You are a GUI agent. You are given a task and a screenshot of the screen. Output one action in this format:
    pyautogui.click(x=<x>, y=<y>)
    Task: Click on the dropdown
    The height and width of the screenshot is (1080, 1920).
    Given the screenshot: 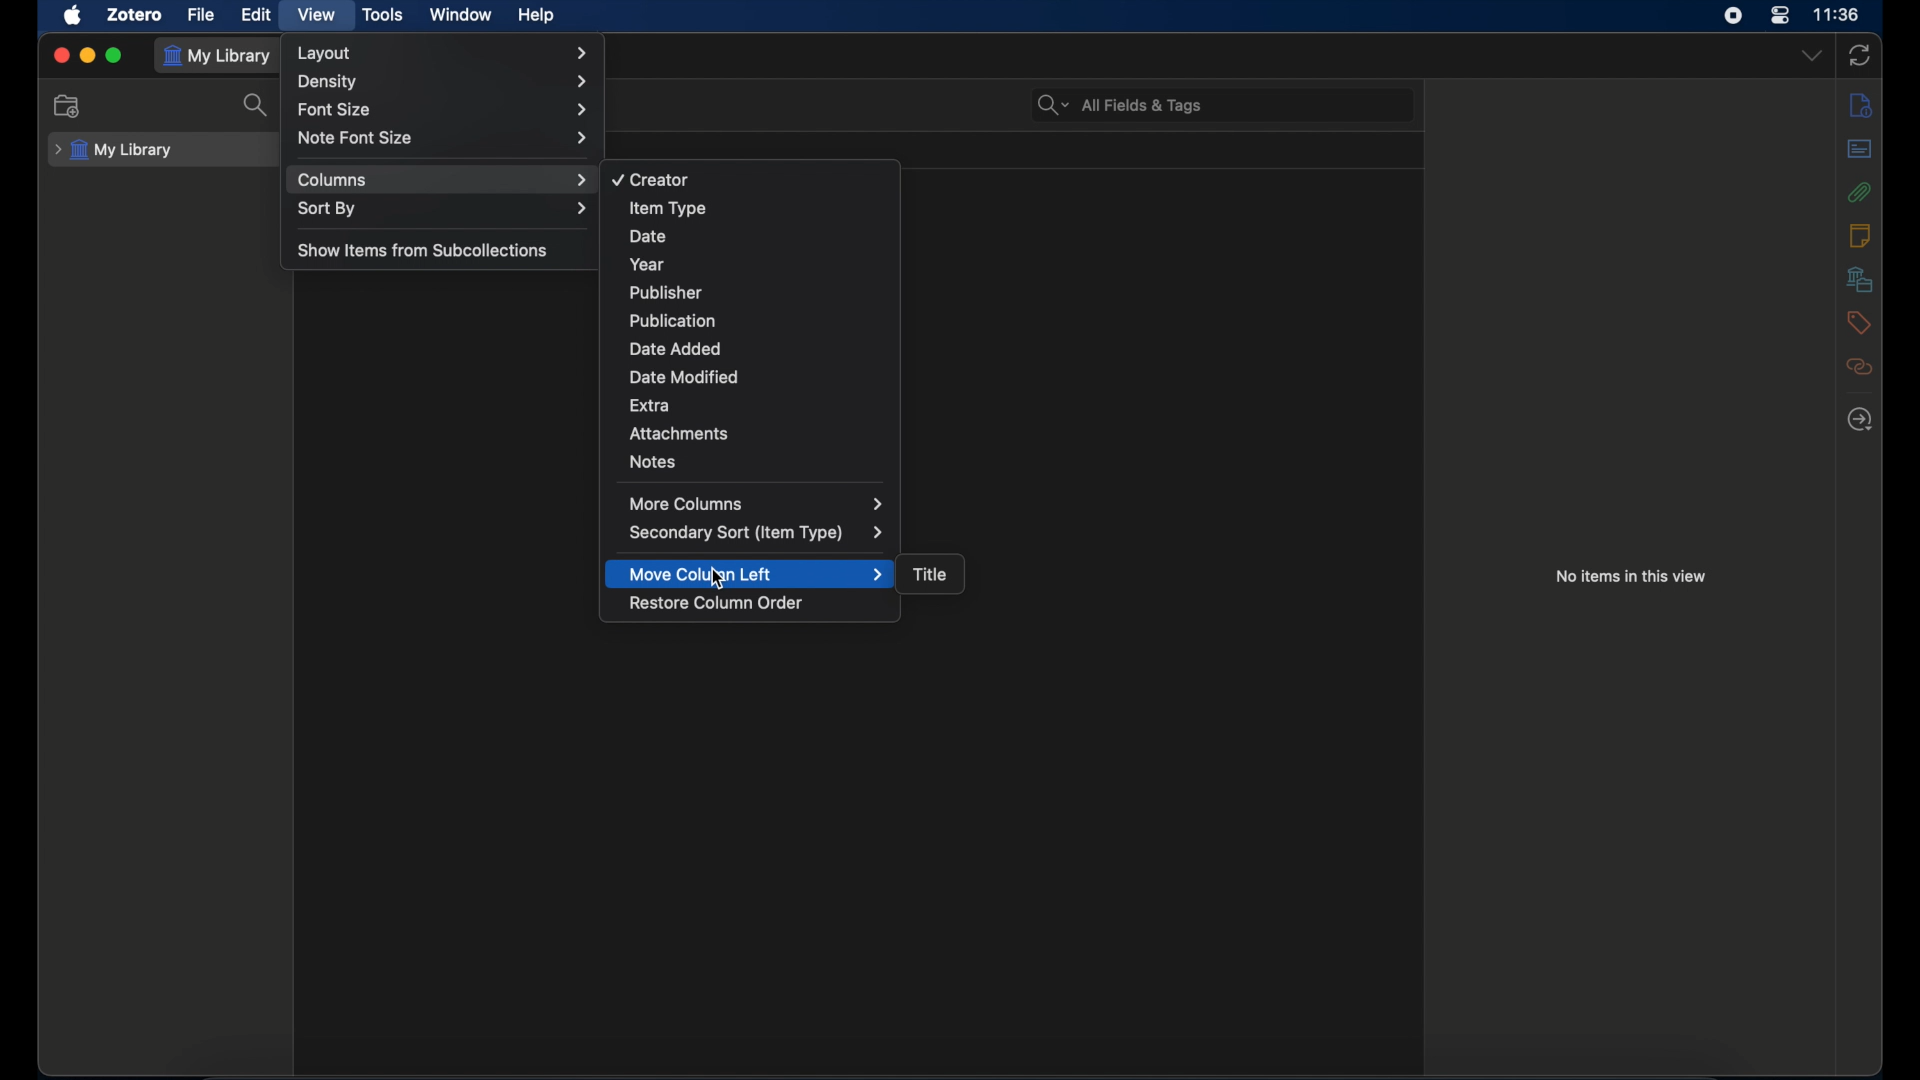 What is the action you would take?
    pyautogui.click(x=1813, y=56)
    